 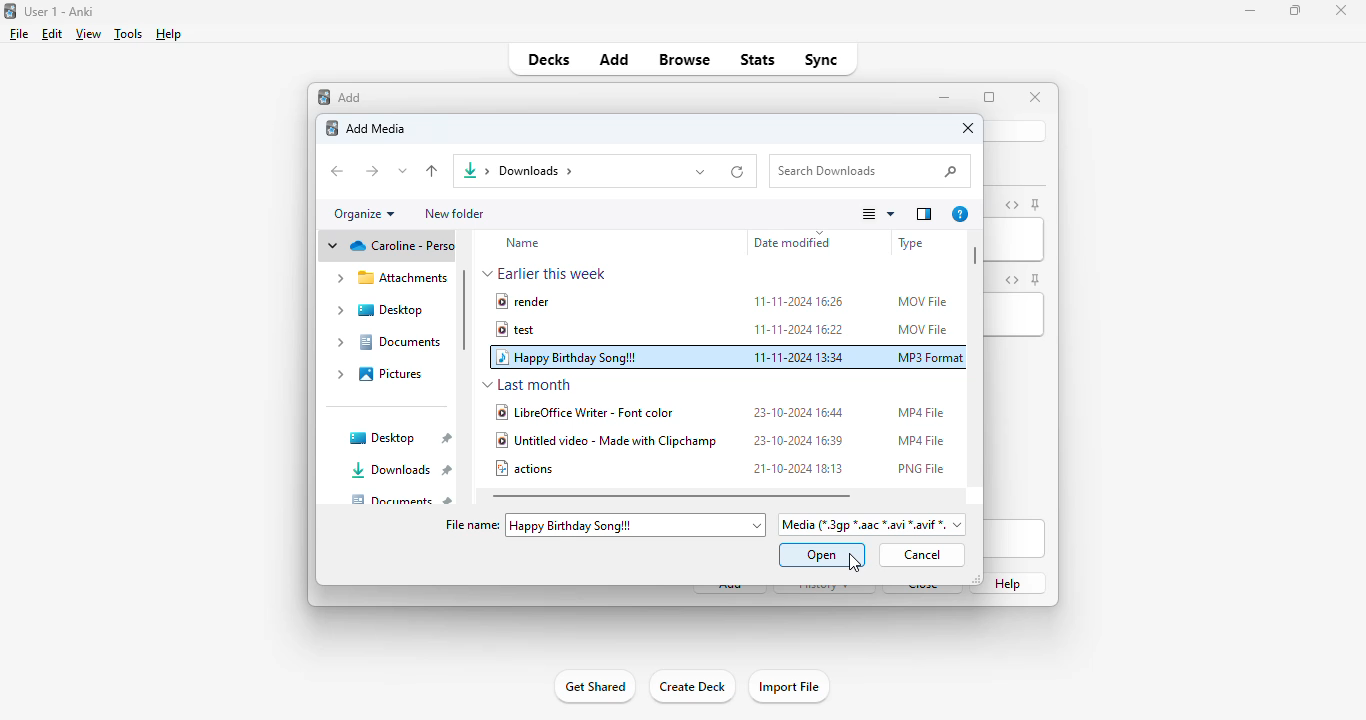 What do you see at coordinates (523, 243) in the screenshot?
I see `name` at bounding box center [523, 243].